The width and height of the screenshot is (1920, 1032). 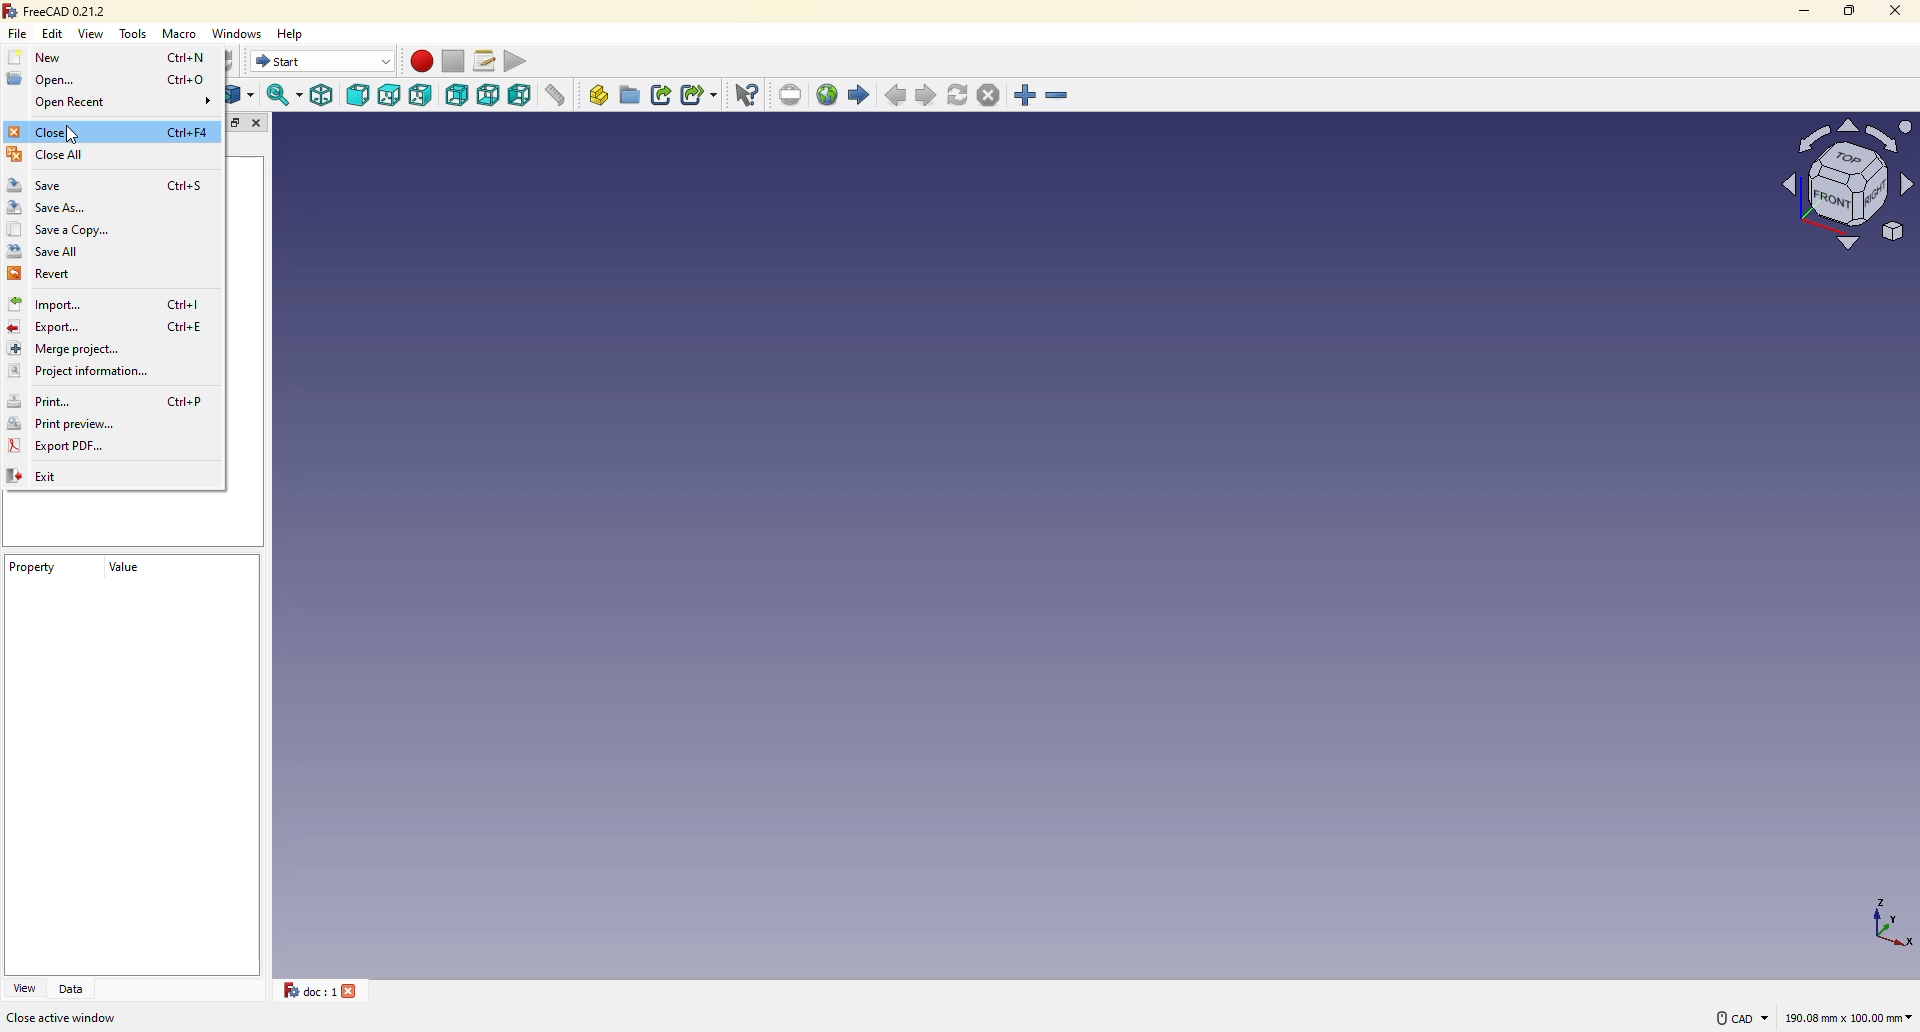 What do you see at coordinates (1876, 921) in the screenshot?
I see `co-ordinates` at bounding box center [1876, 921].